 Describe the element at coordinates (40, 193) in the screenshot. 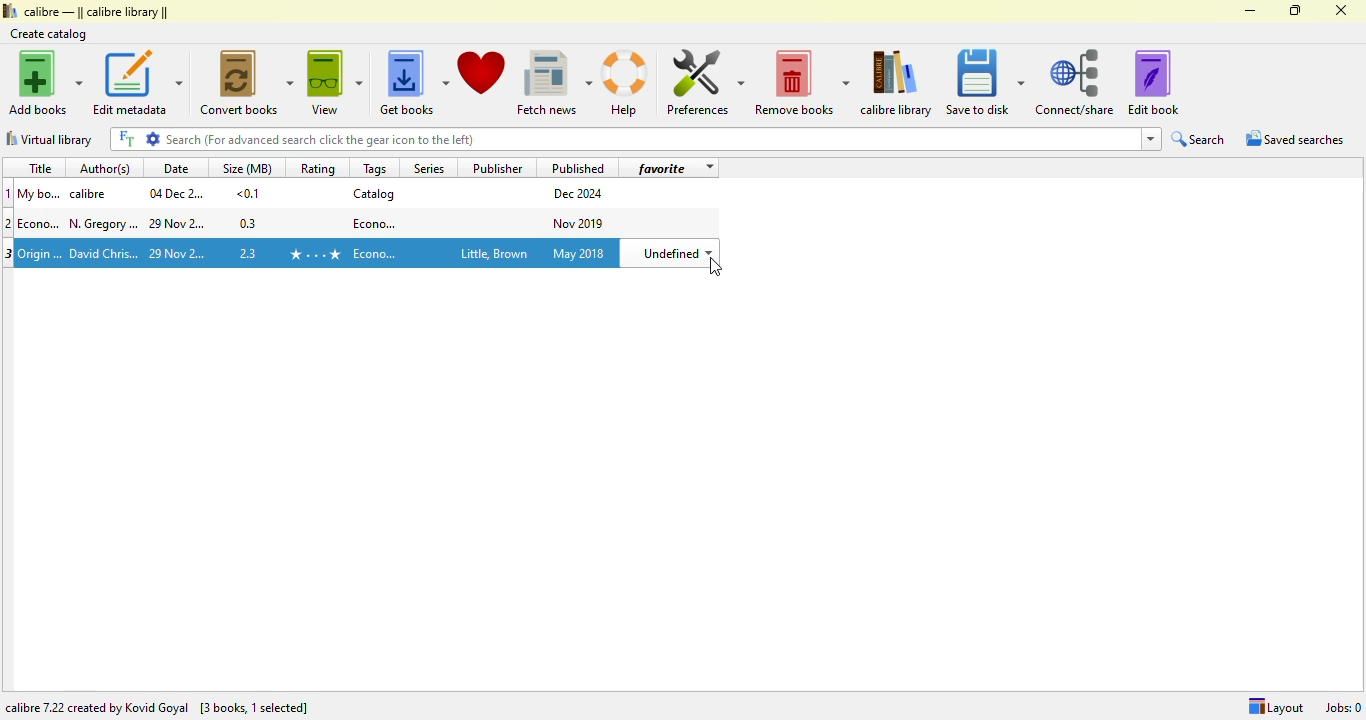

I see `Title` at that location.